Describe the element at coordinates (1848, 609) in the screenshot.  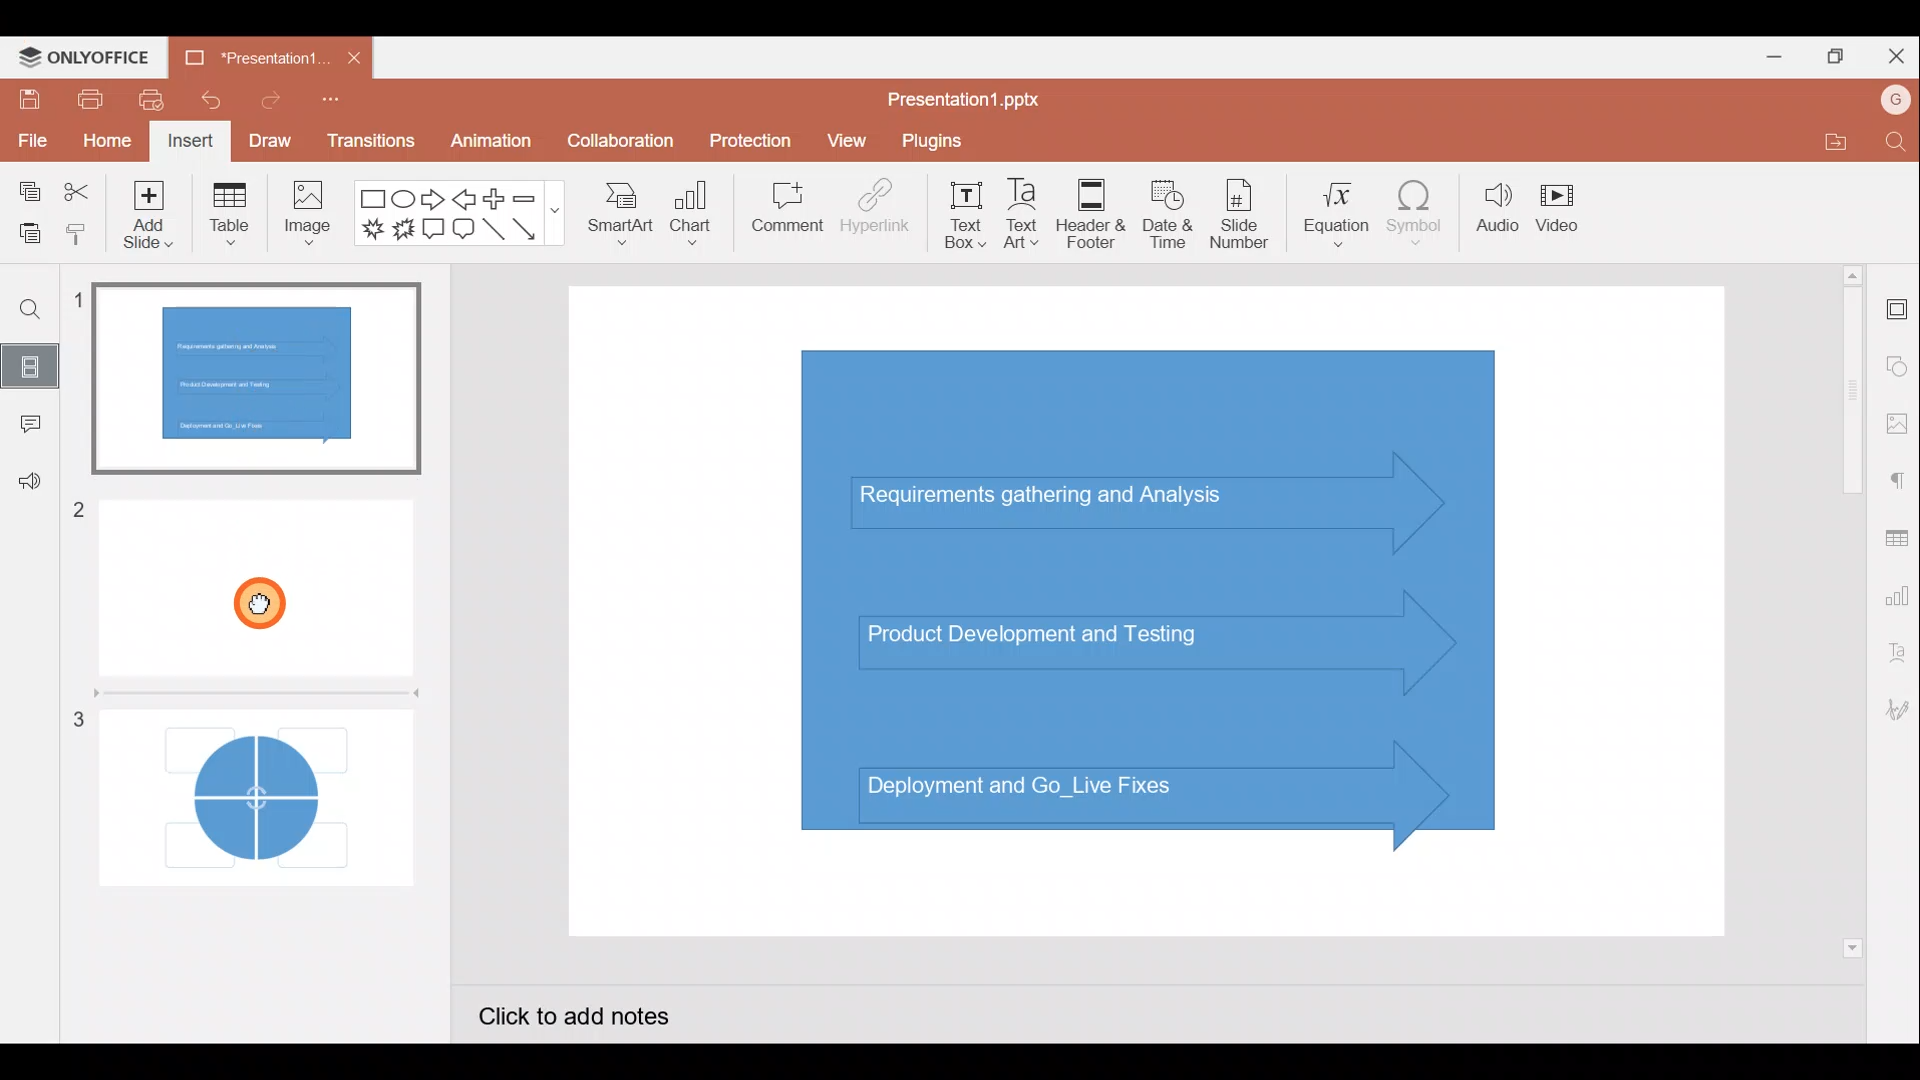
I see `Vertical scroll bar` at that location.